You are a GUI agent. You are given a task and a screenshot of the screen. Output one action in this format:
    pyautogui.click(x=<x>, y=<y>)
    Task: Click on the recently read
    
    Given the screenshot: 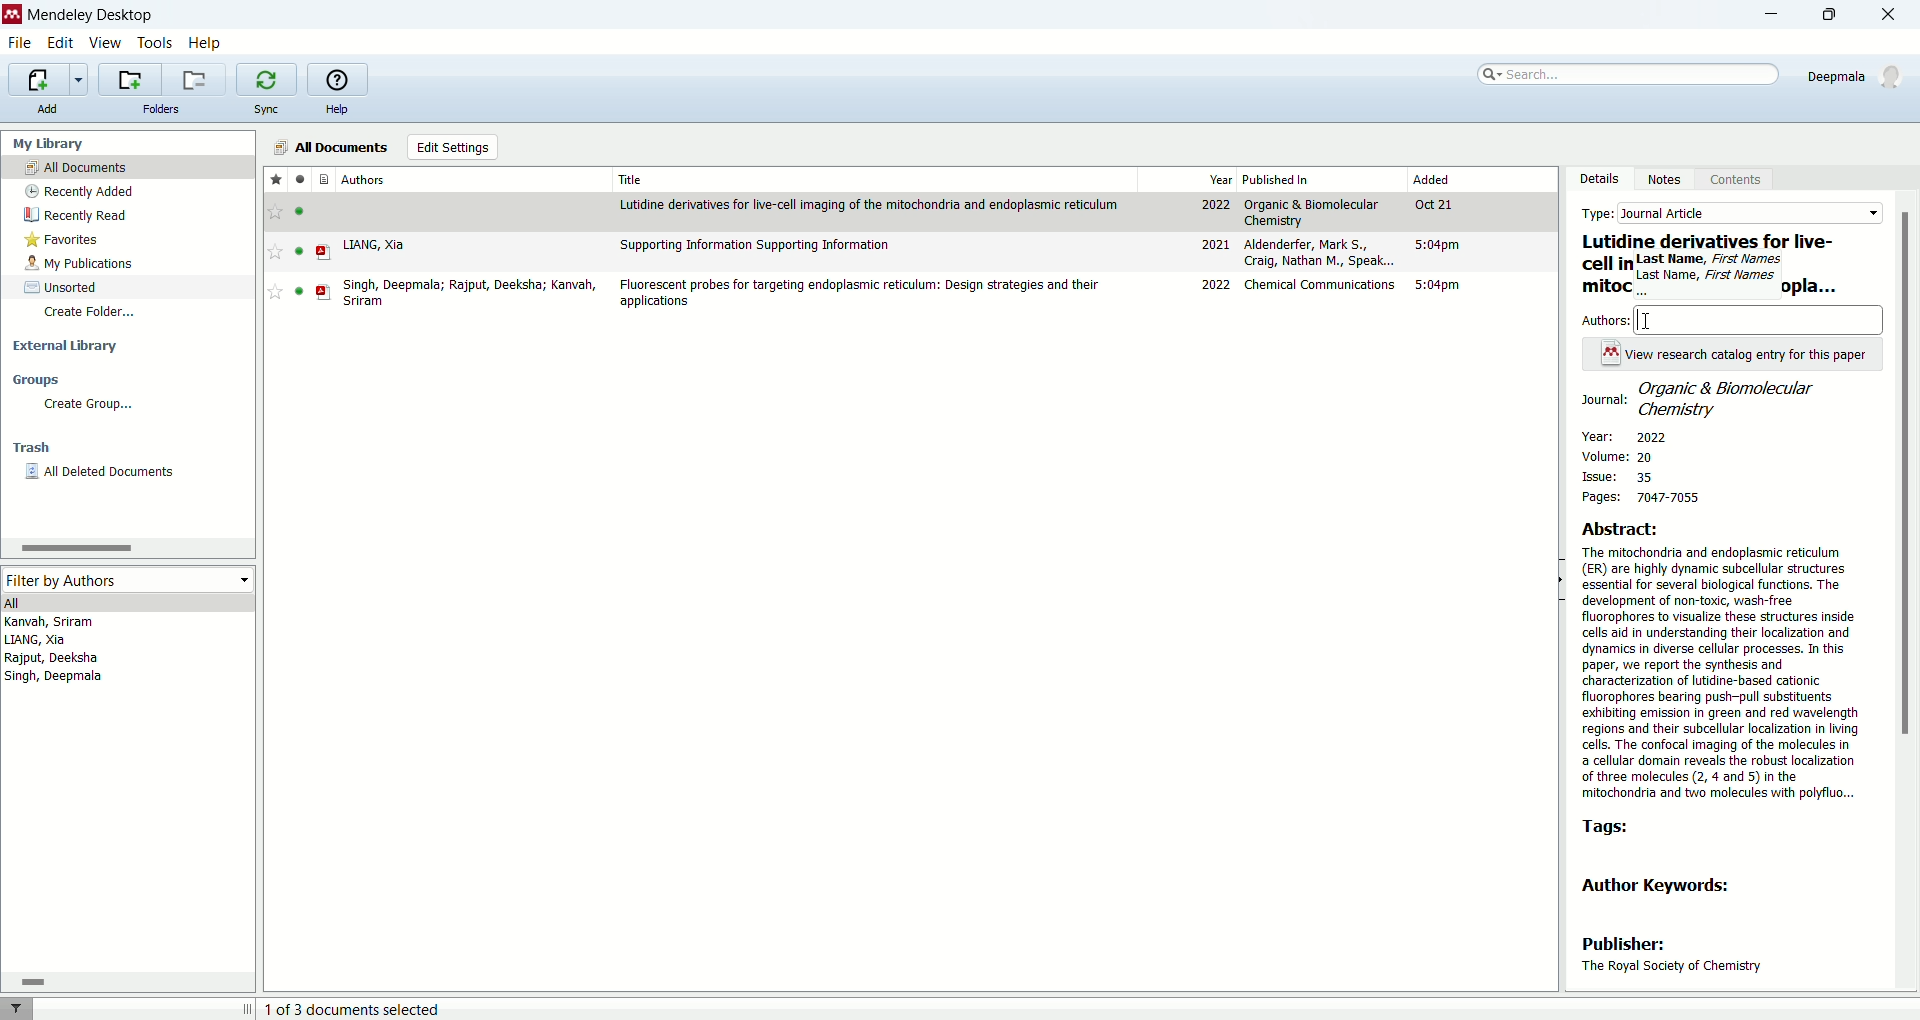 What is the action you would take?
    pyautogui.click(x=84, y=215)
    